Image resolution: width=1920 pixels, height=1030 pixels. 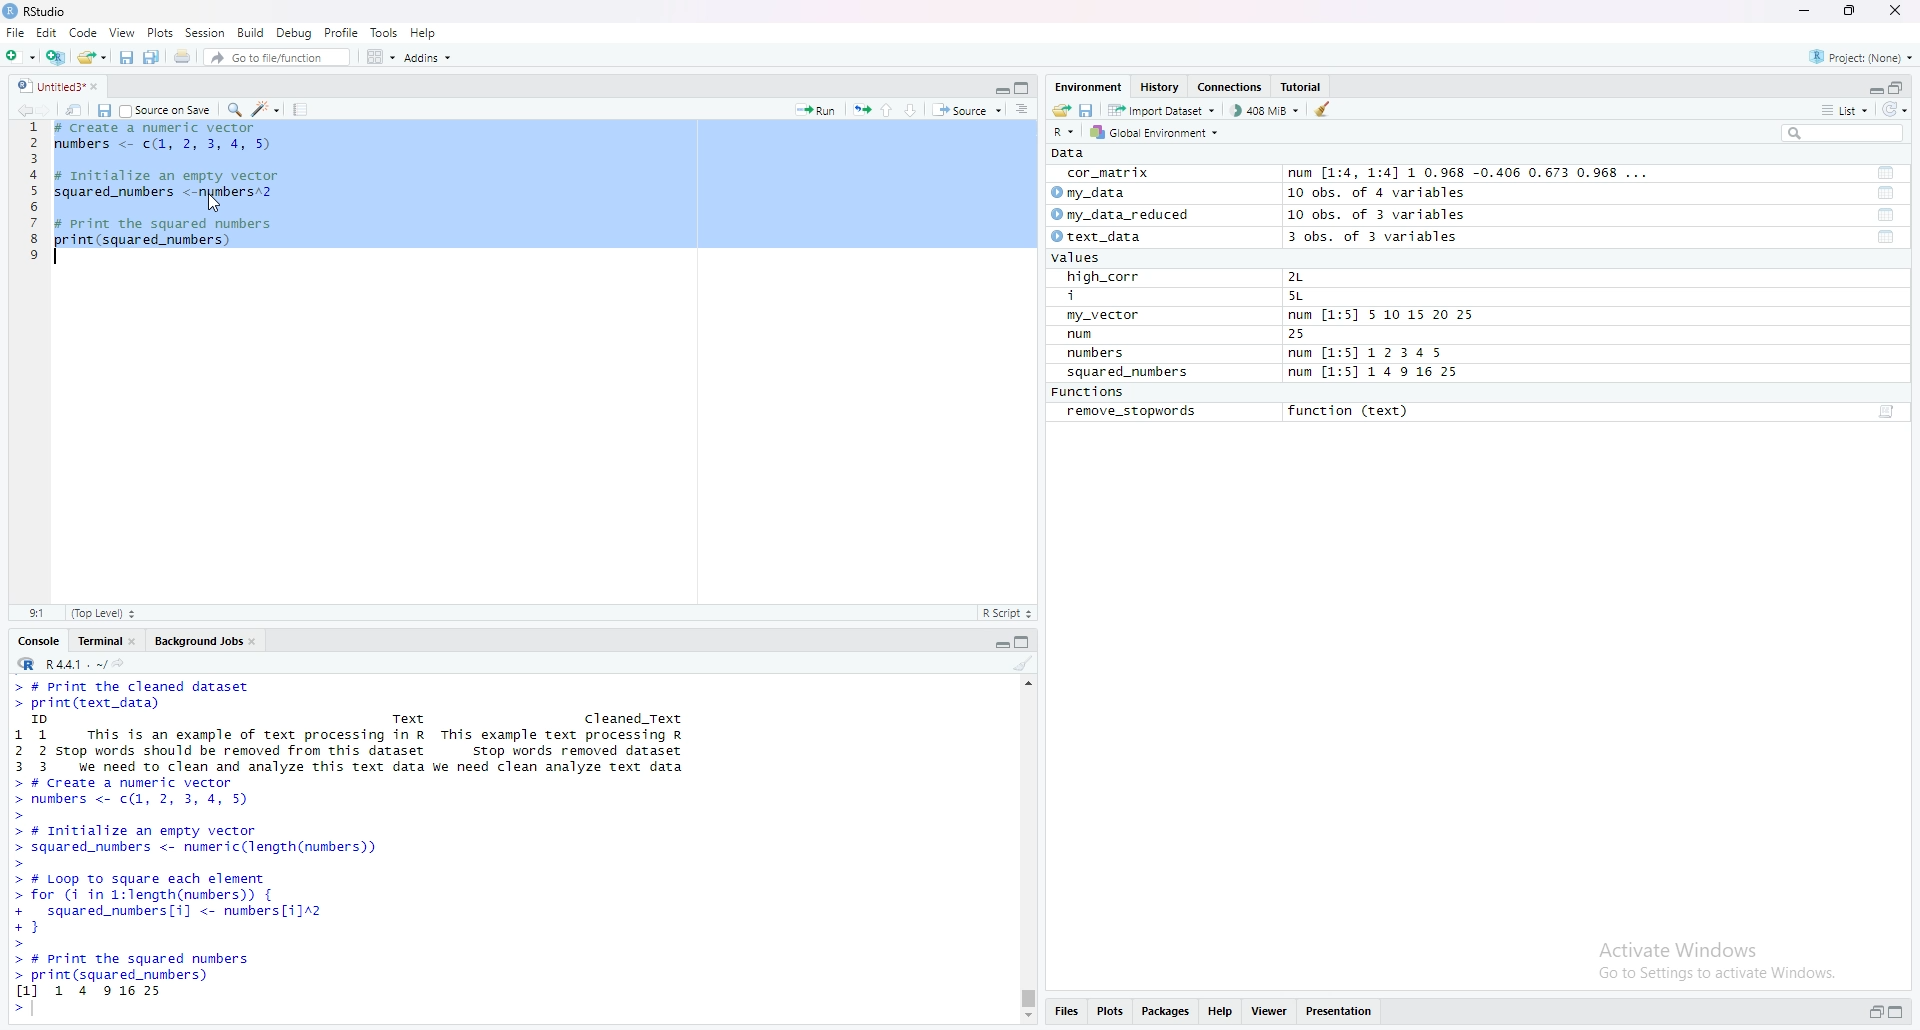 What do you see at coordinates (342, 32) in the screenshot?
I see `Profile` at bounding box center [342, 32].